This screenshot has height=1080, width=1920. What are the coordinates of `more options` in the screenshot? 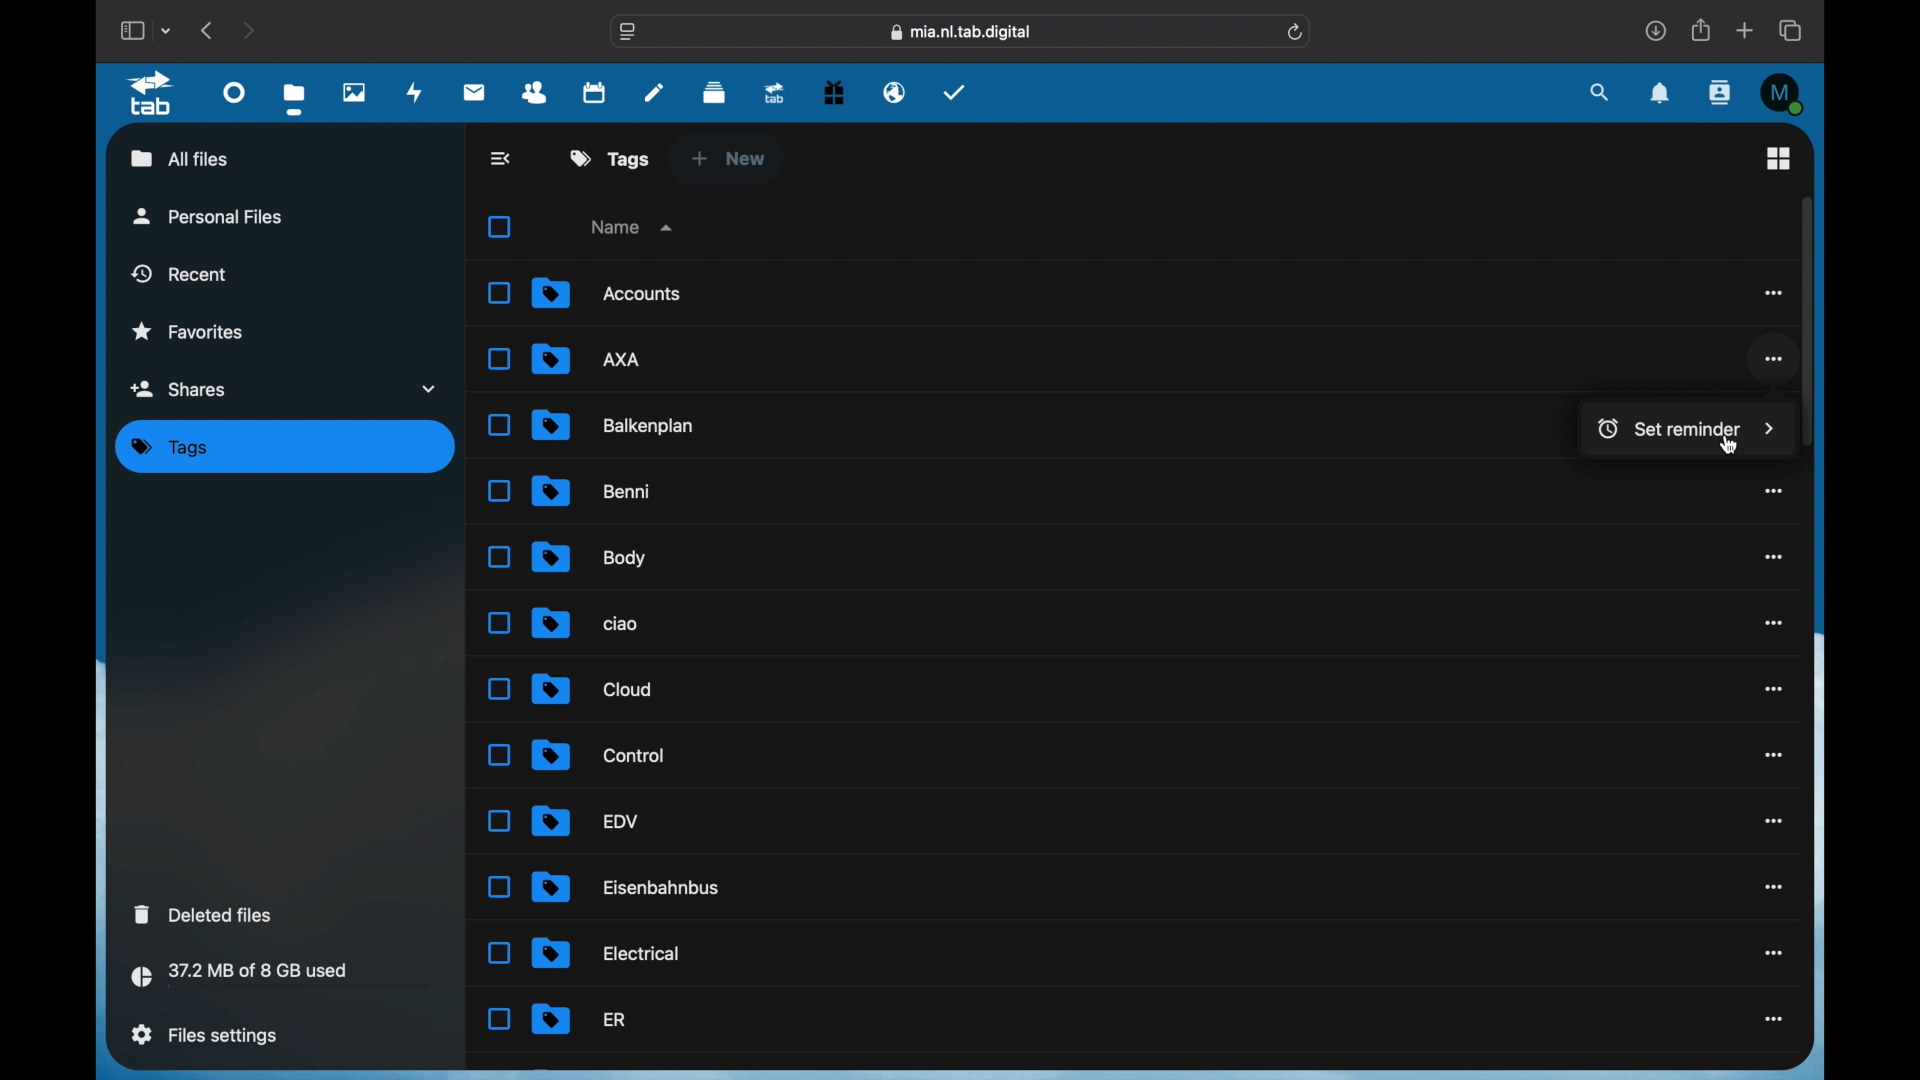 It's located at (1771, 292).